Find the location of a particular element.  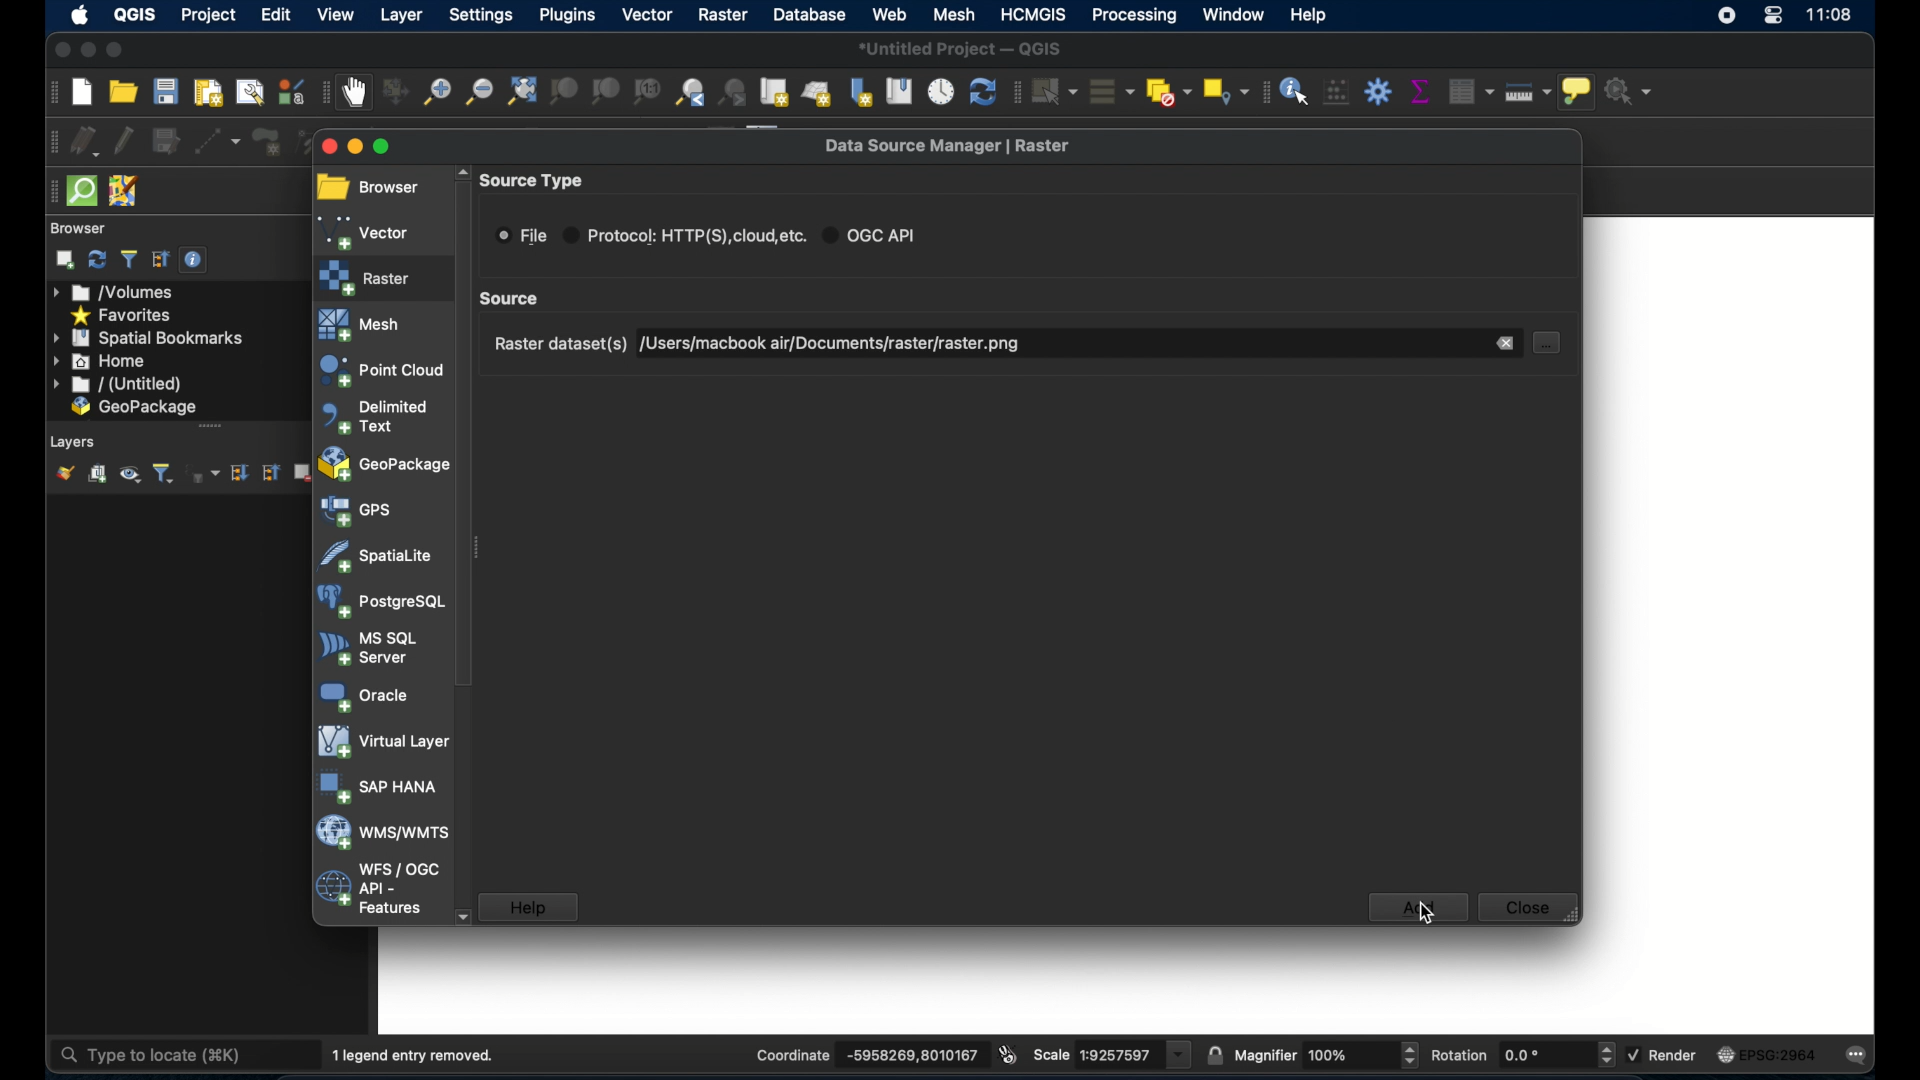

select by location is located at coordinates (1223, 91).